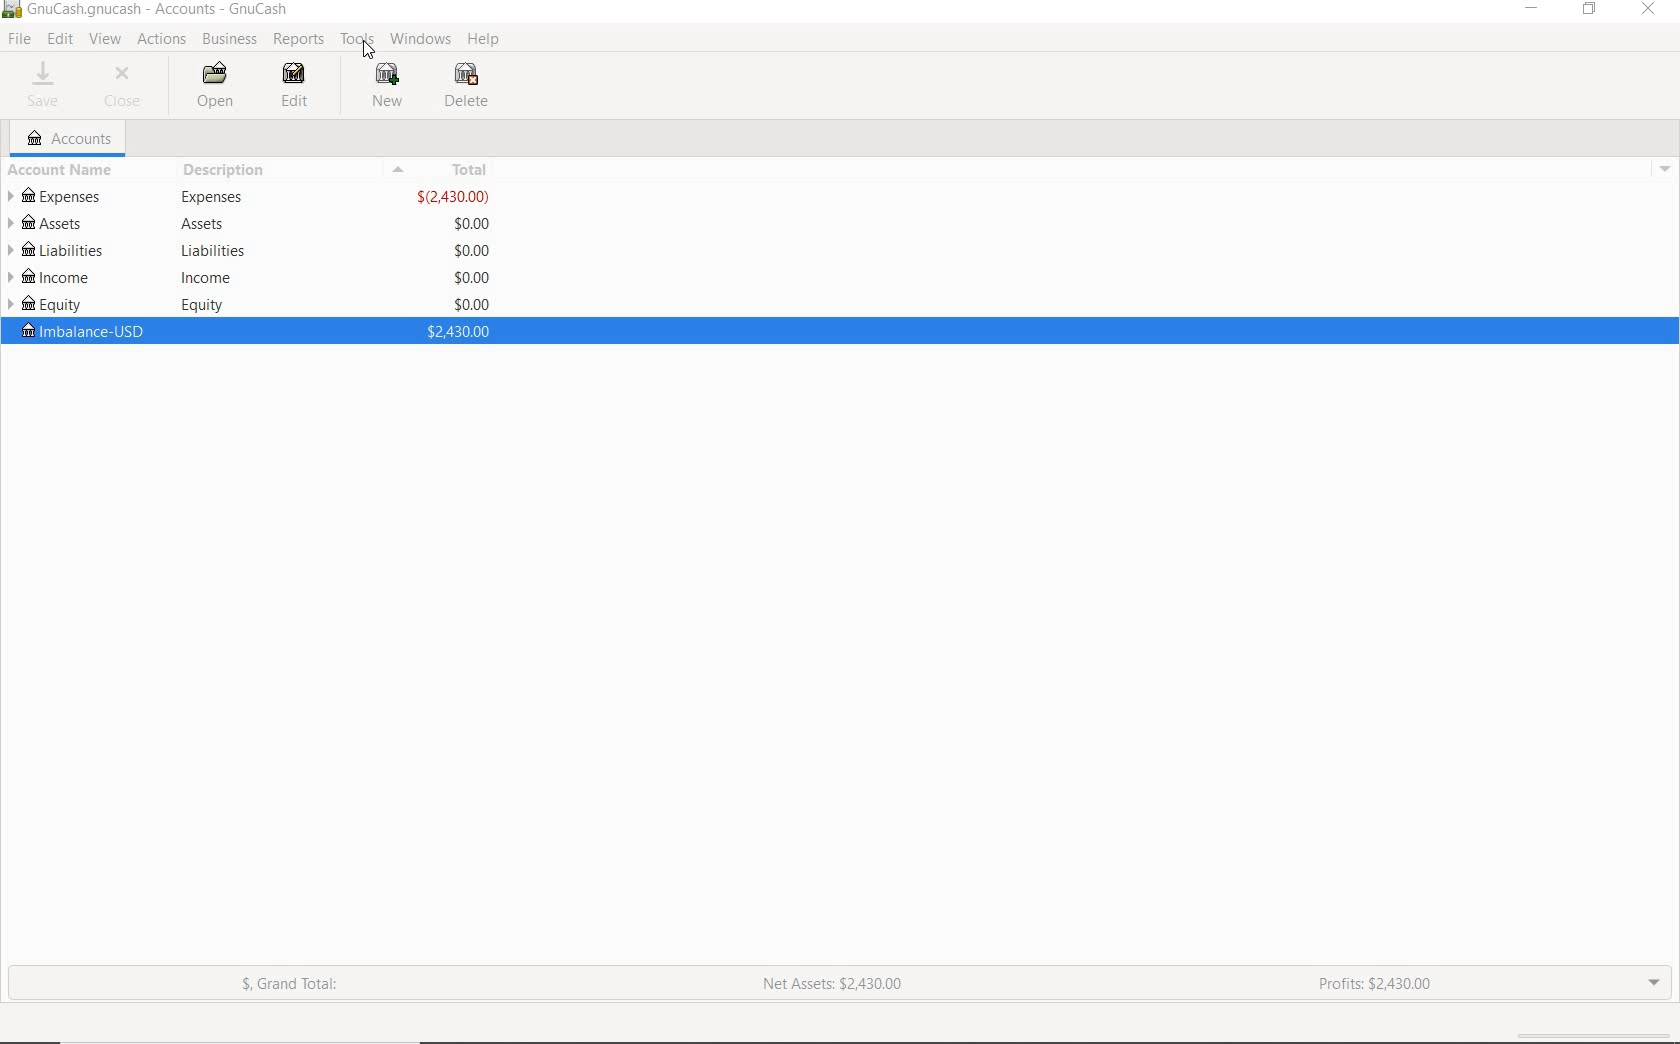 The image size is (1680, 1044). Describe the element at coordinates (455, 197) in the screenshot. I see `$2430.00` at that location.